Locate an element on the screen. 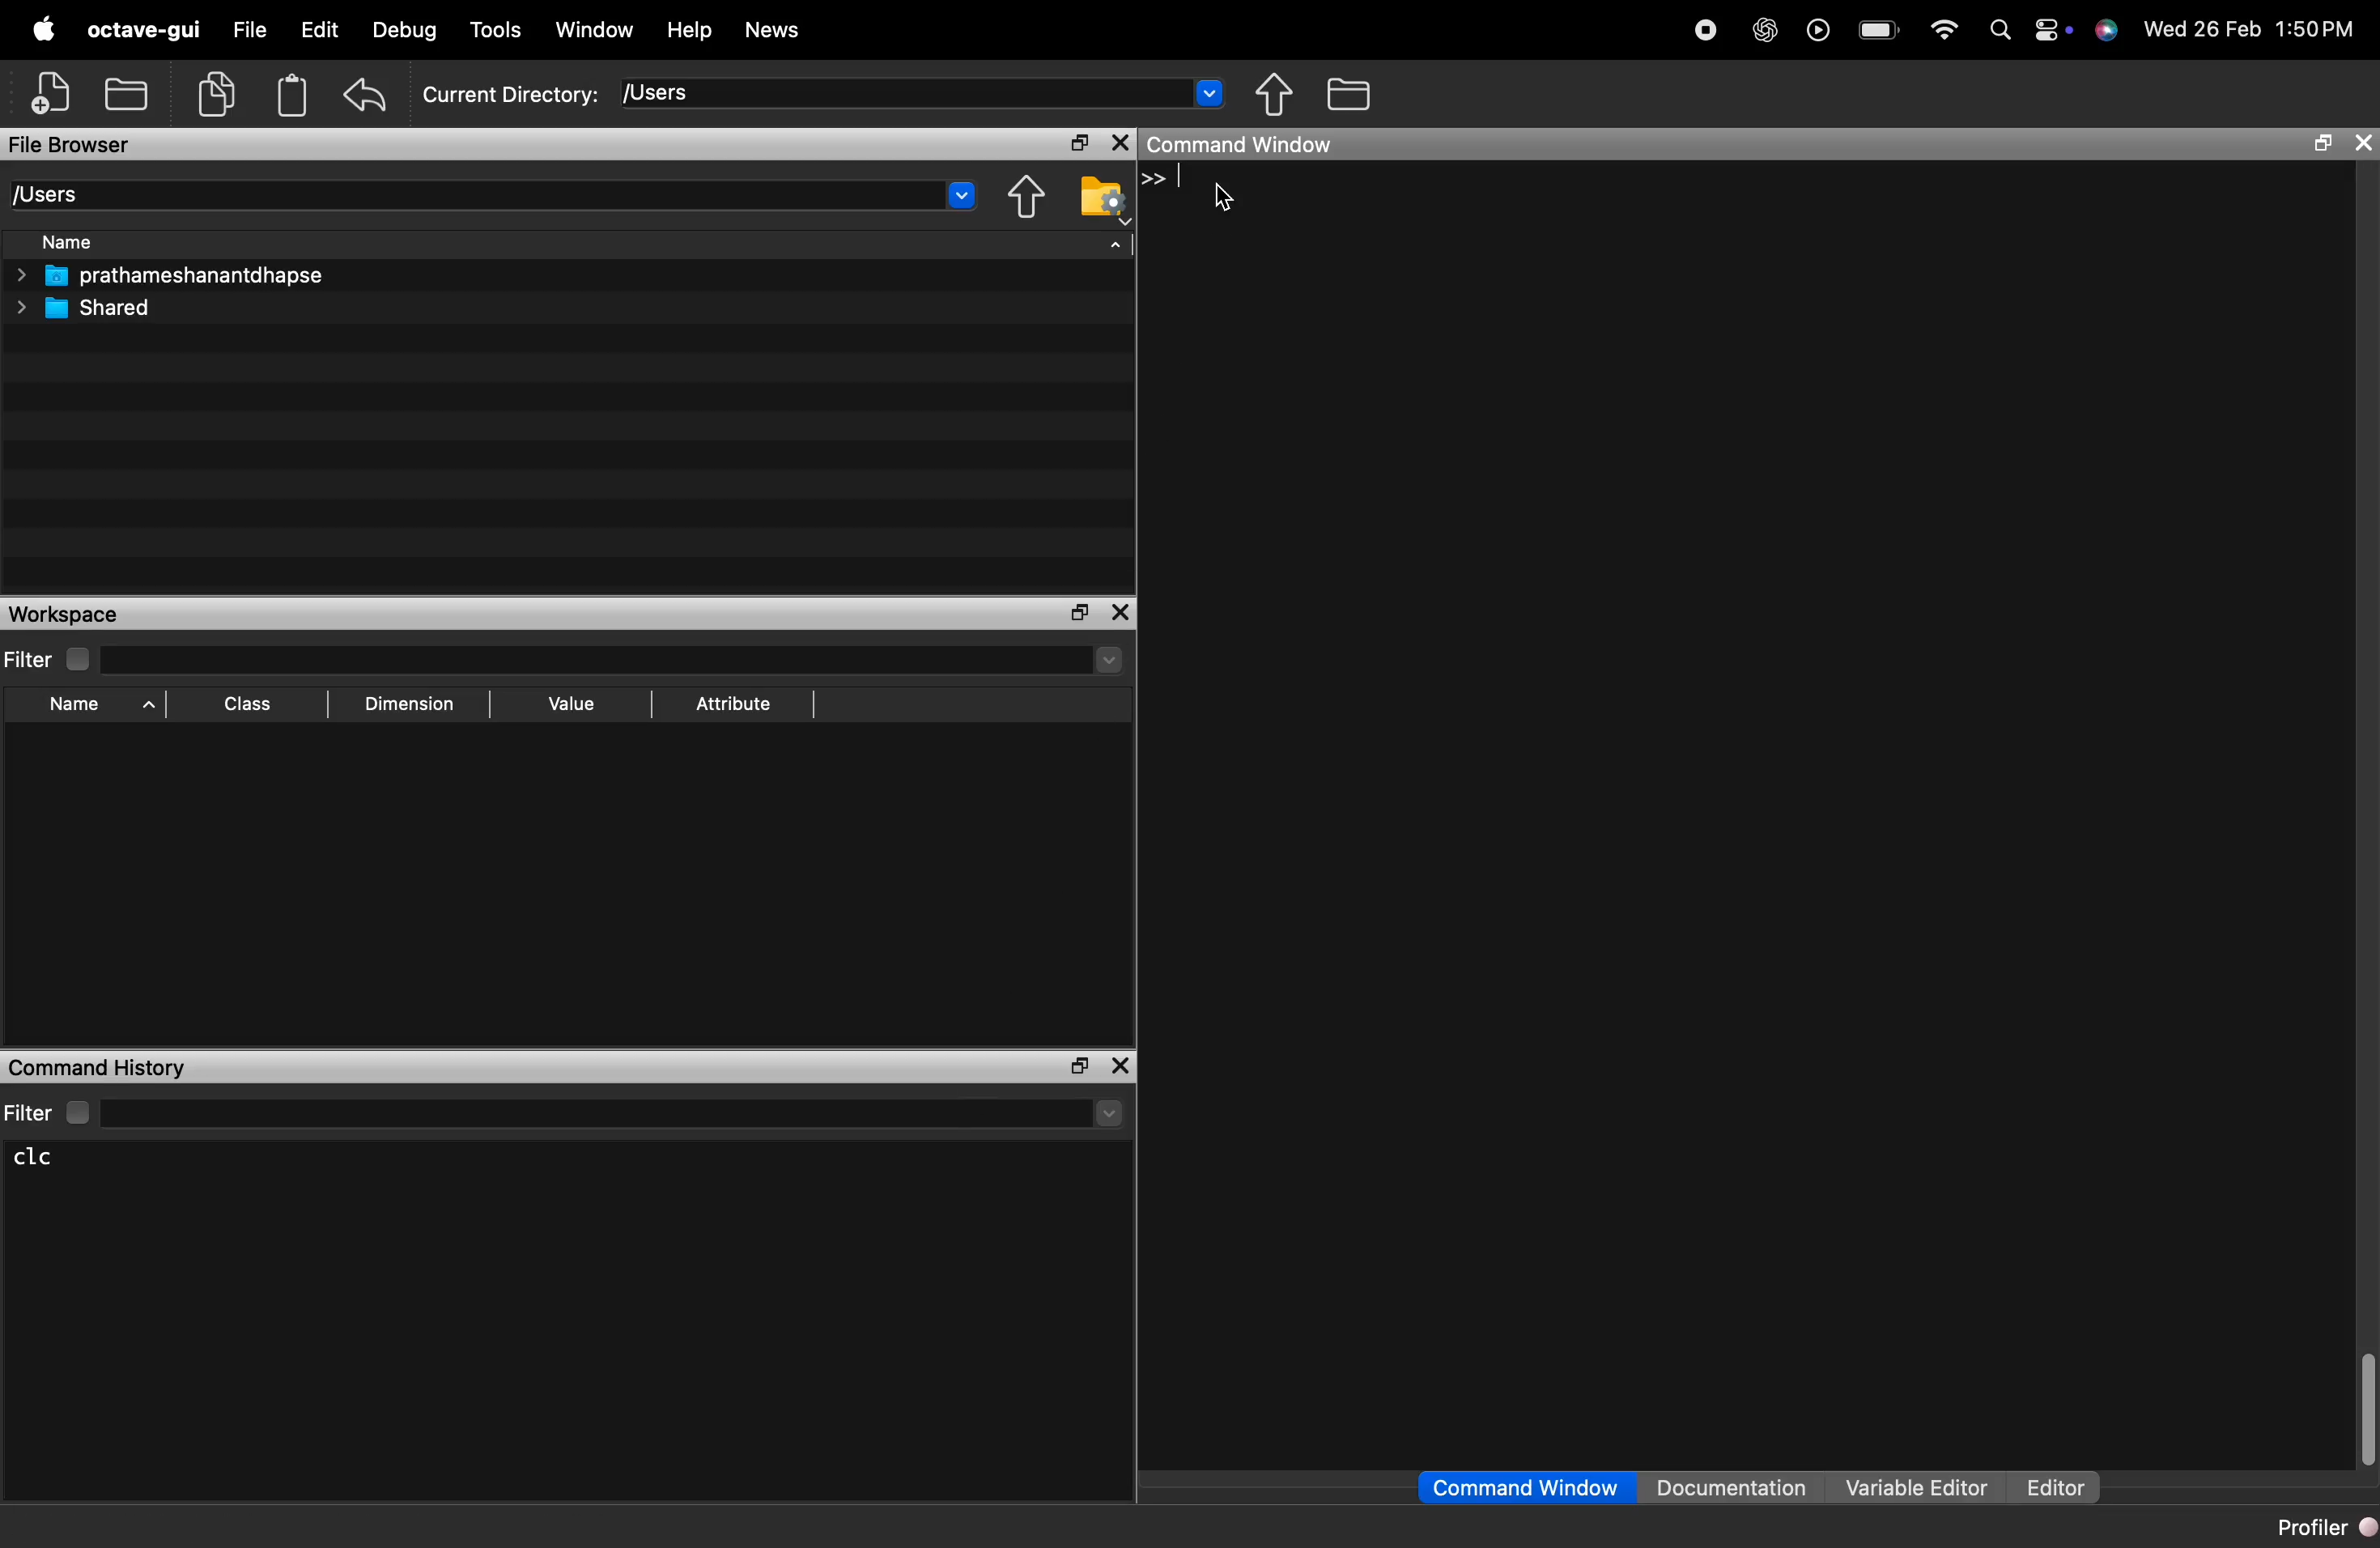 The width and height of the screenshot is (2380, 1548). Variable Editor is located at coordinates (1918, 1487).